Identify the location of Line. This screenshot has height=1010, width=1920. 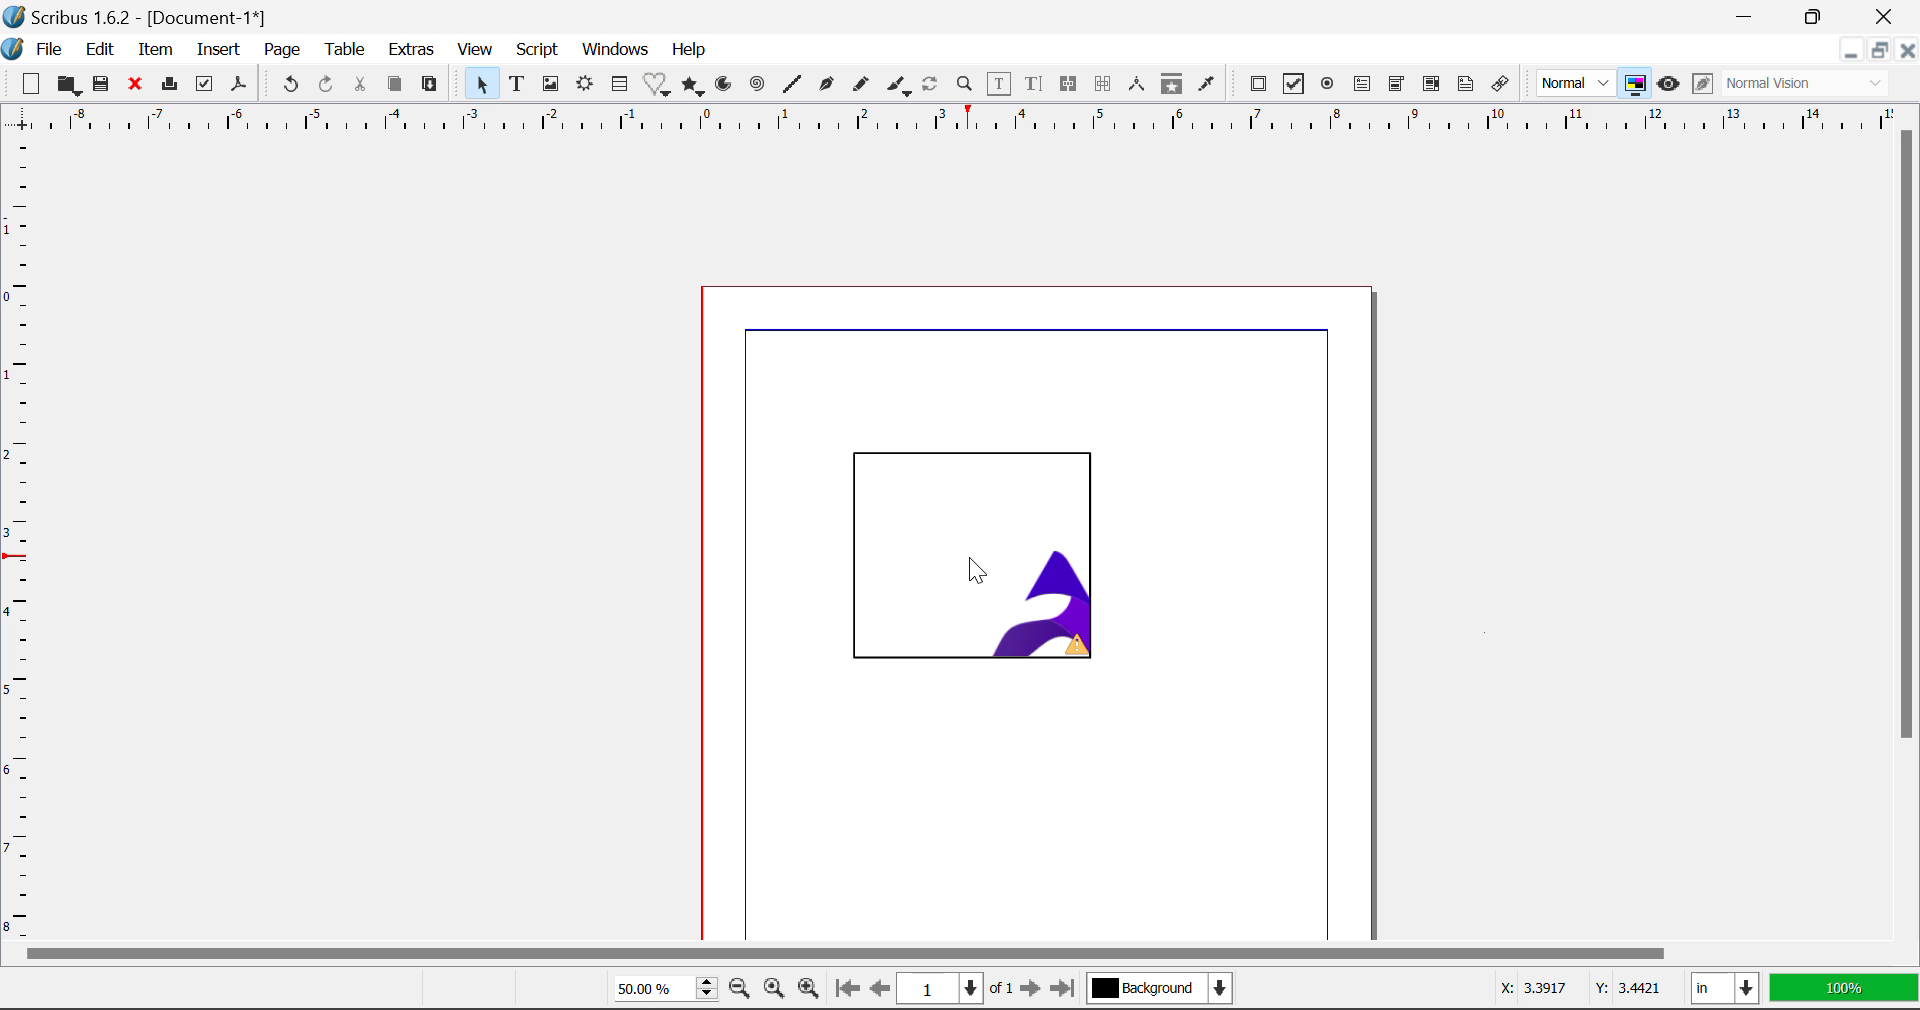
(791, 86).